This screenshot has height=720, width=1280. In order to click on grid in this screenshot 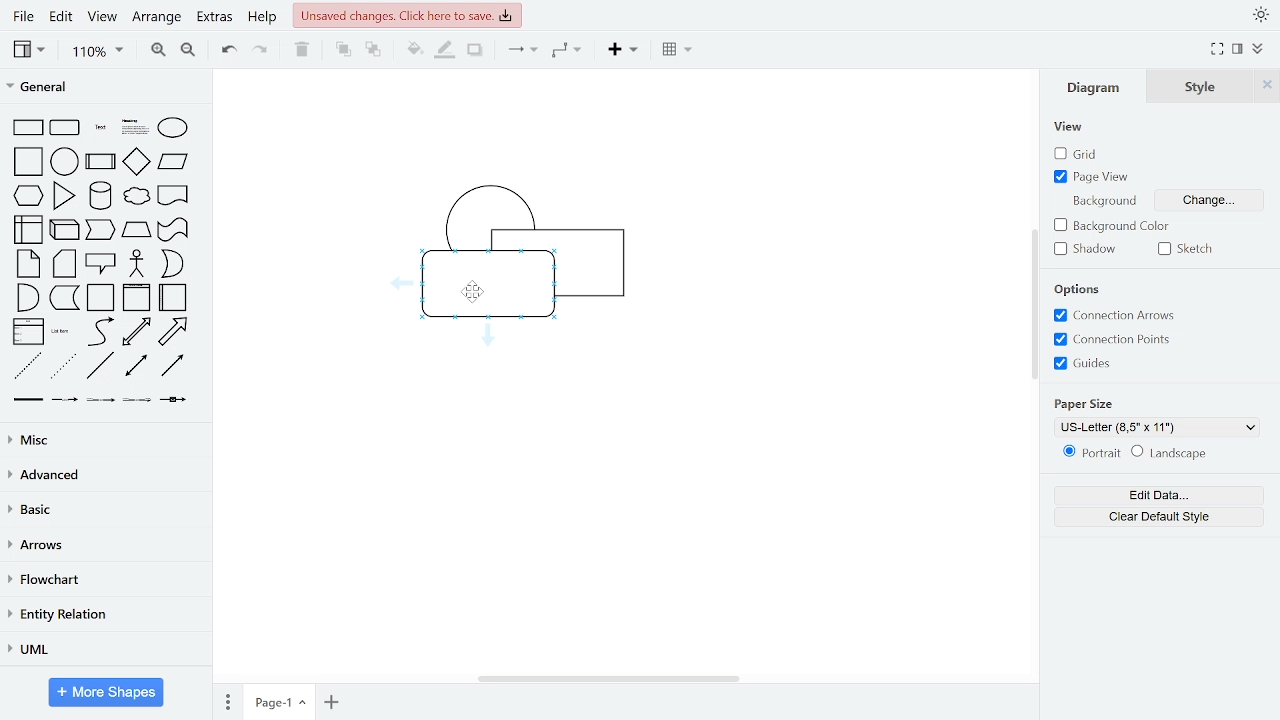, I will do `click(1078, 155)`.